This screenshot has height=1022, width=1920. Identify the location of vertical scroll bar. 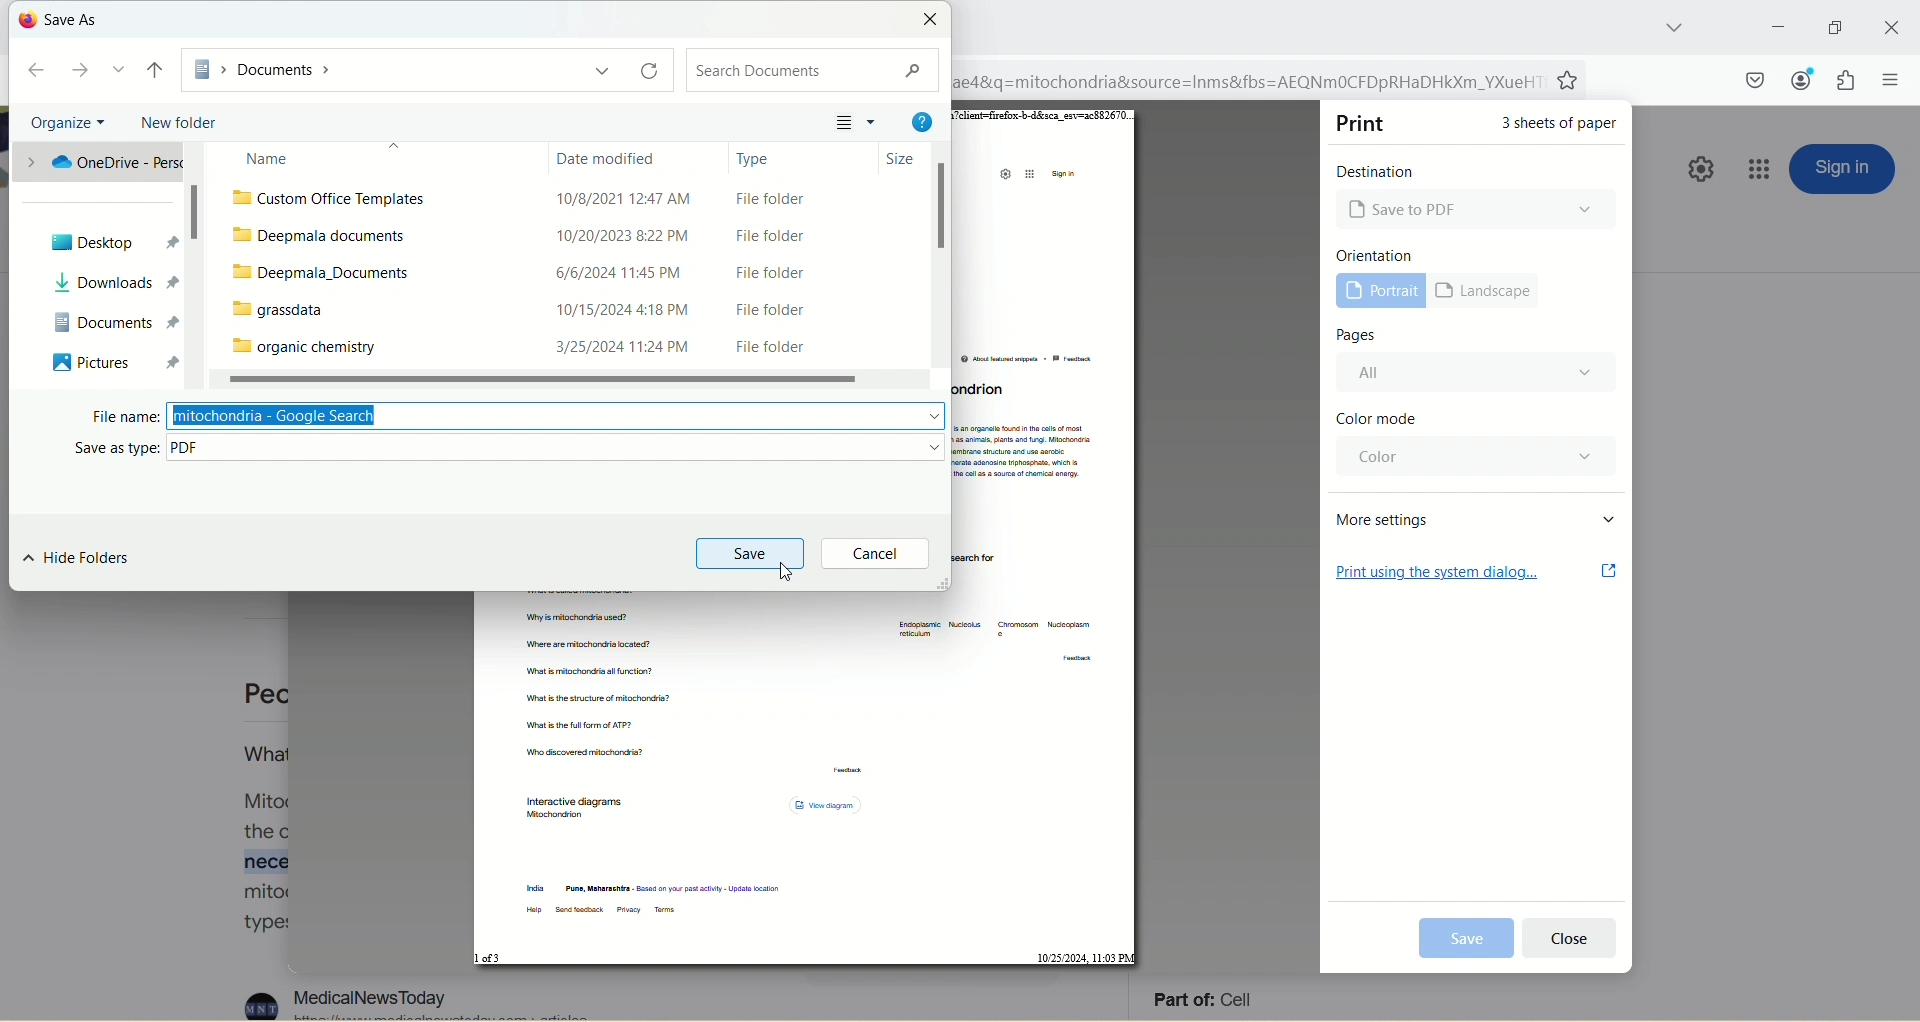
(944, 200).